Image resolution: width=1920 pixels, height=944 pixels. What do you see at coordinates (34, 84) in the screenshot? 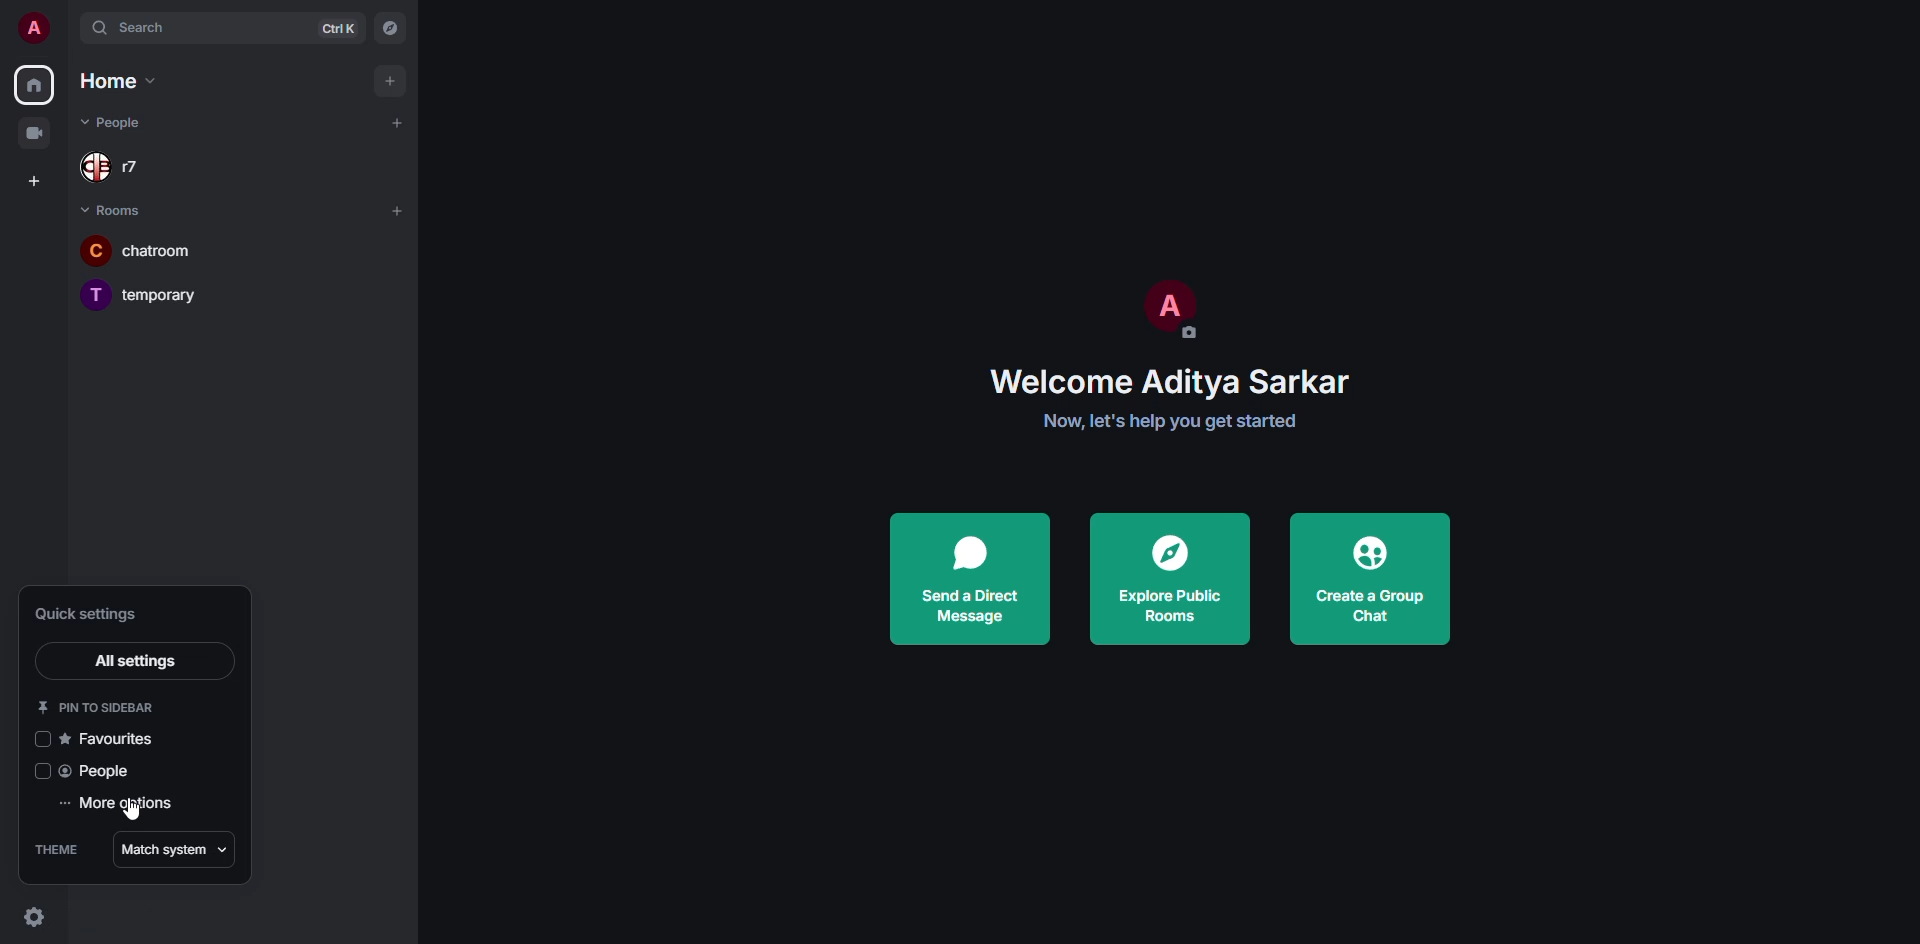
I see `home` at bounding box center [34, 84].